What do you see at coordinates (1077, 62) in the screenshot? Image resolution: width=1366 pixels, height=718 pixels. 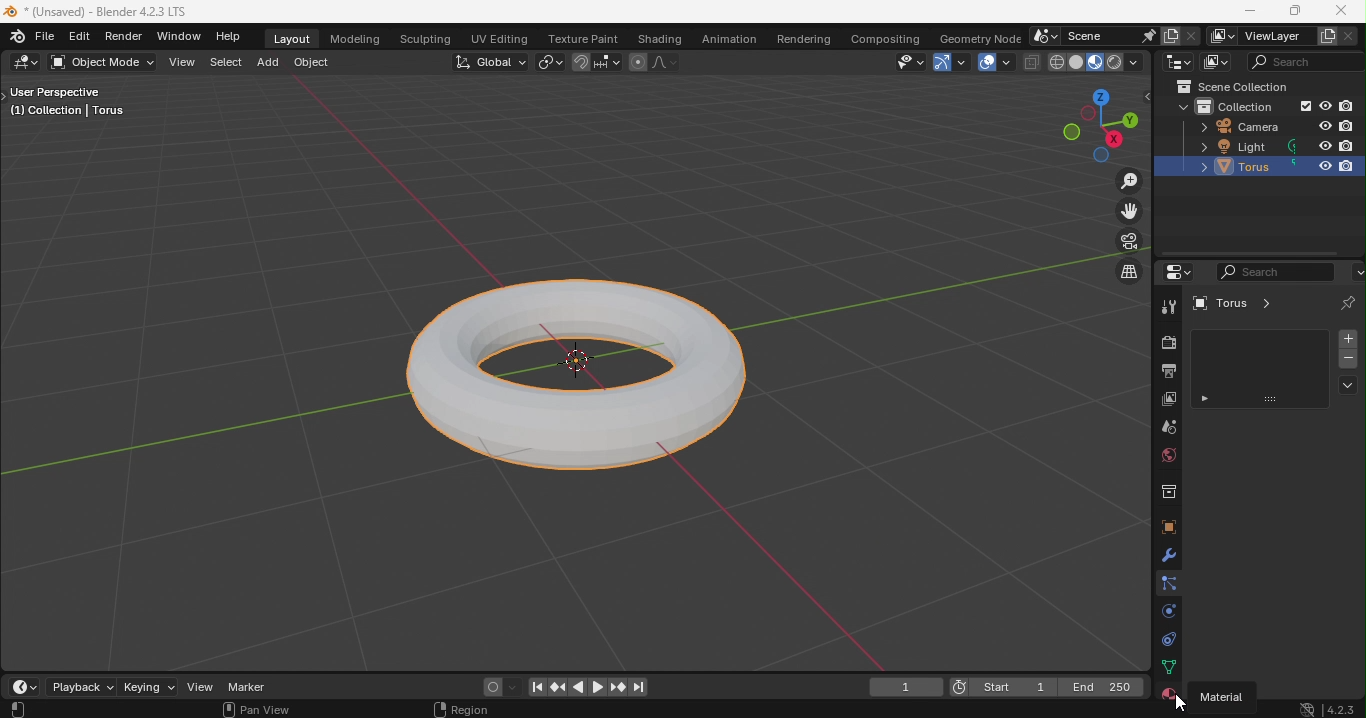 I see `Viewport shading` at bounding box center [1077, 62].